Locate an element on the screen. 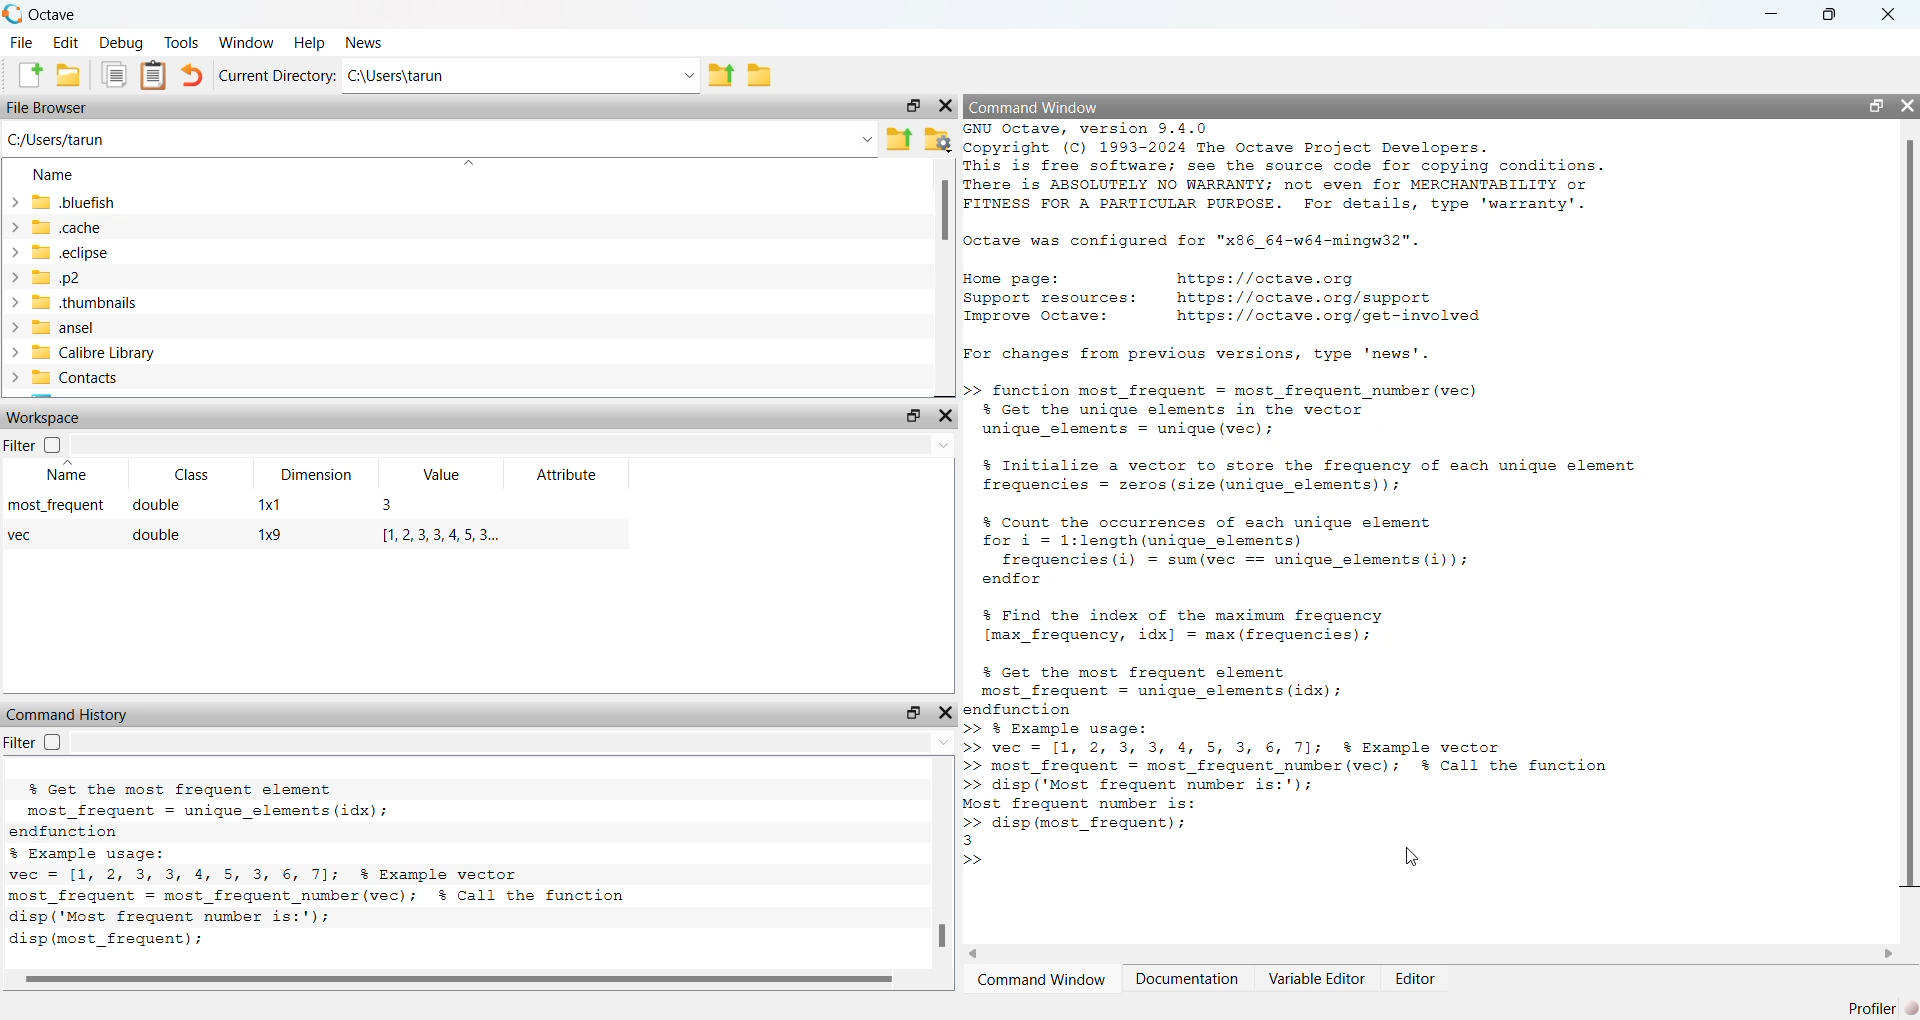 This screenshot has width=1920, height=1020. Command History is located at coordinates (71, 714).